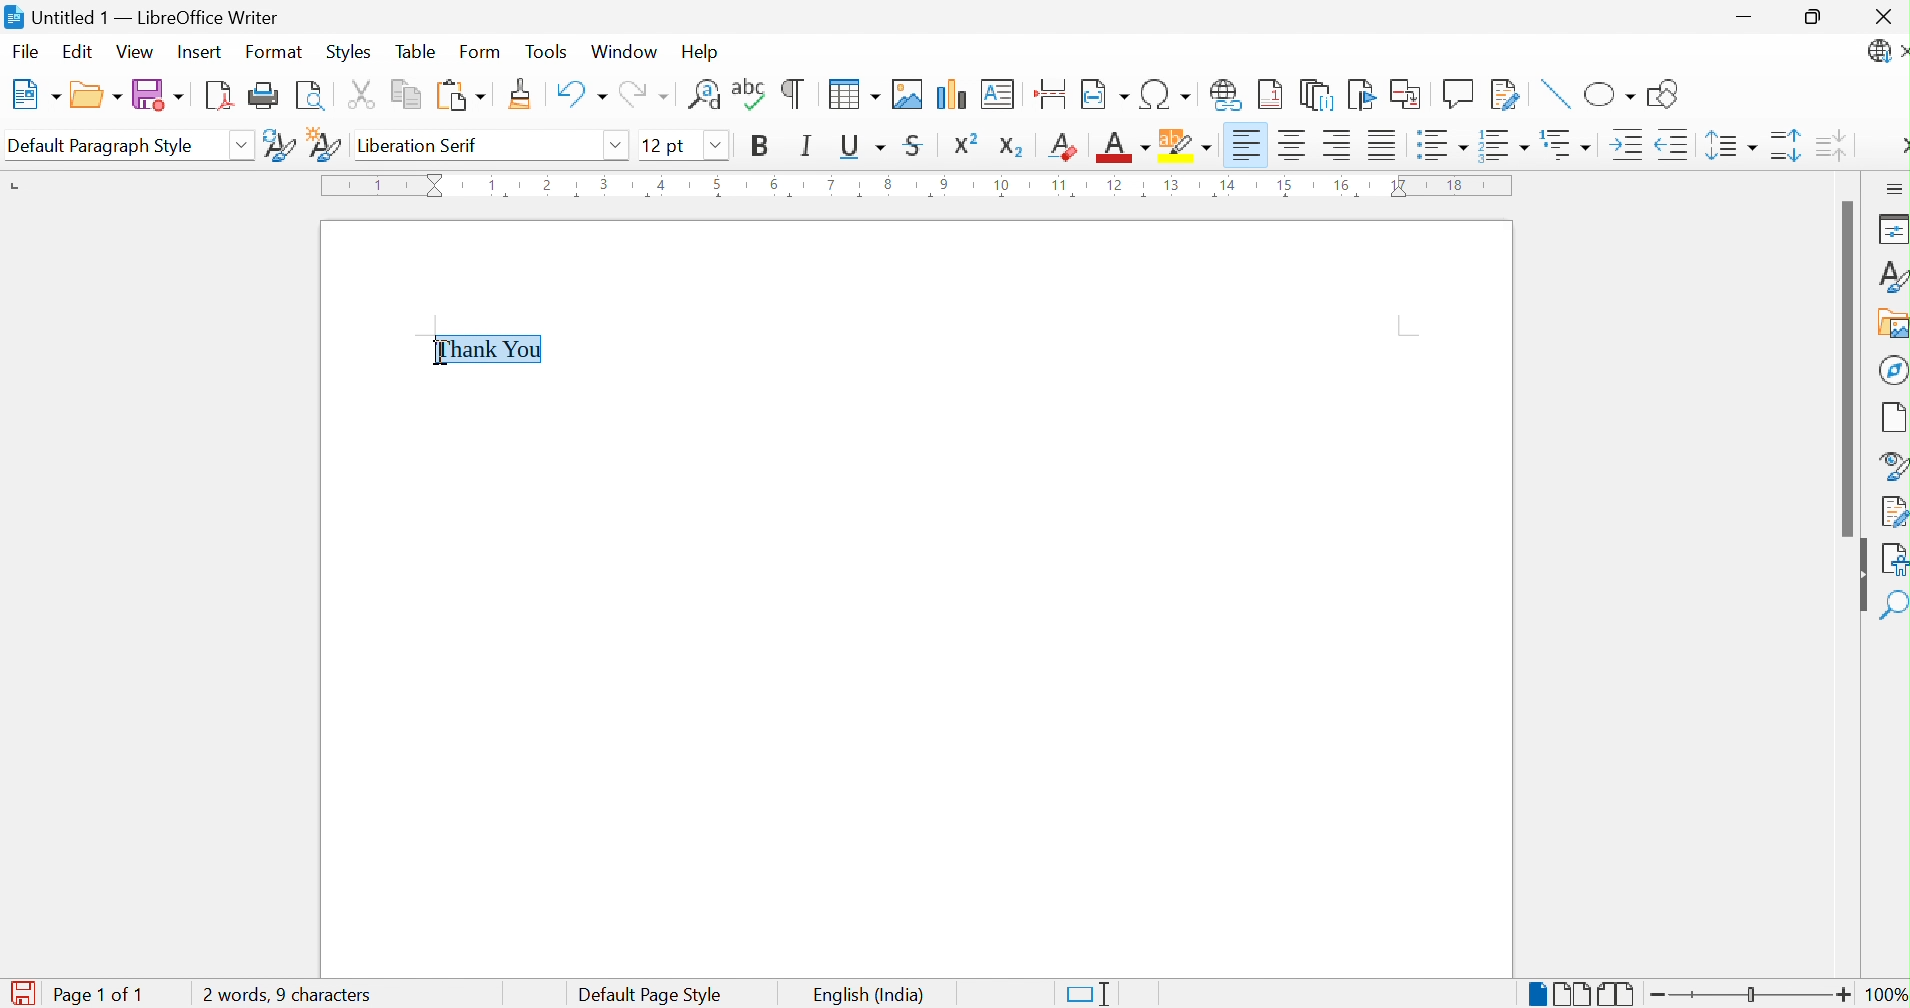 The height and width of the screenshot is (1008, 1910). Describe the element at coordinates (1618, 991) in the screenshot. I see `Book View` at that location.